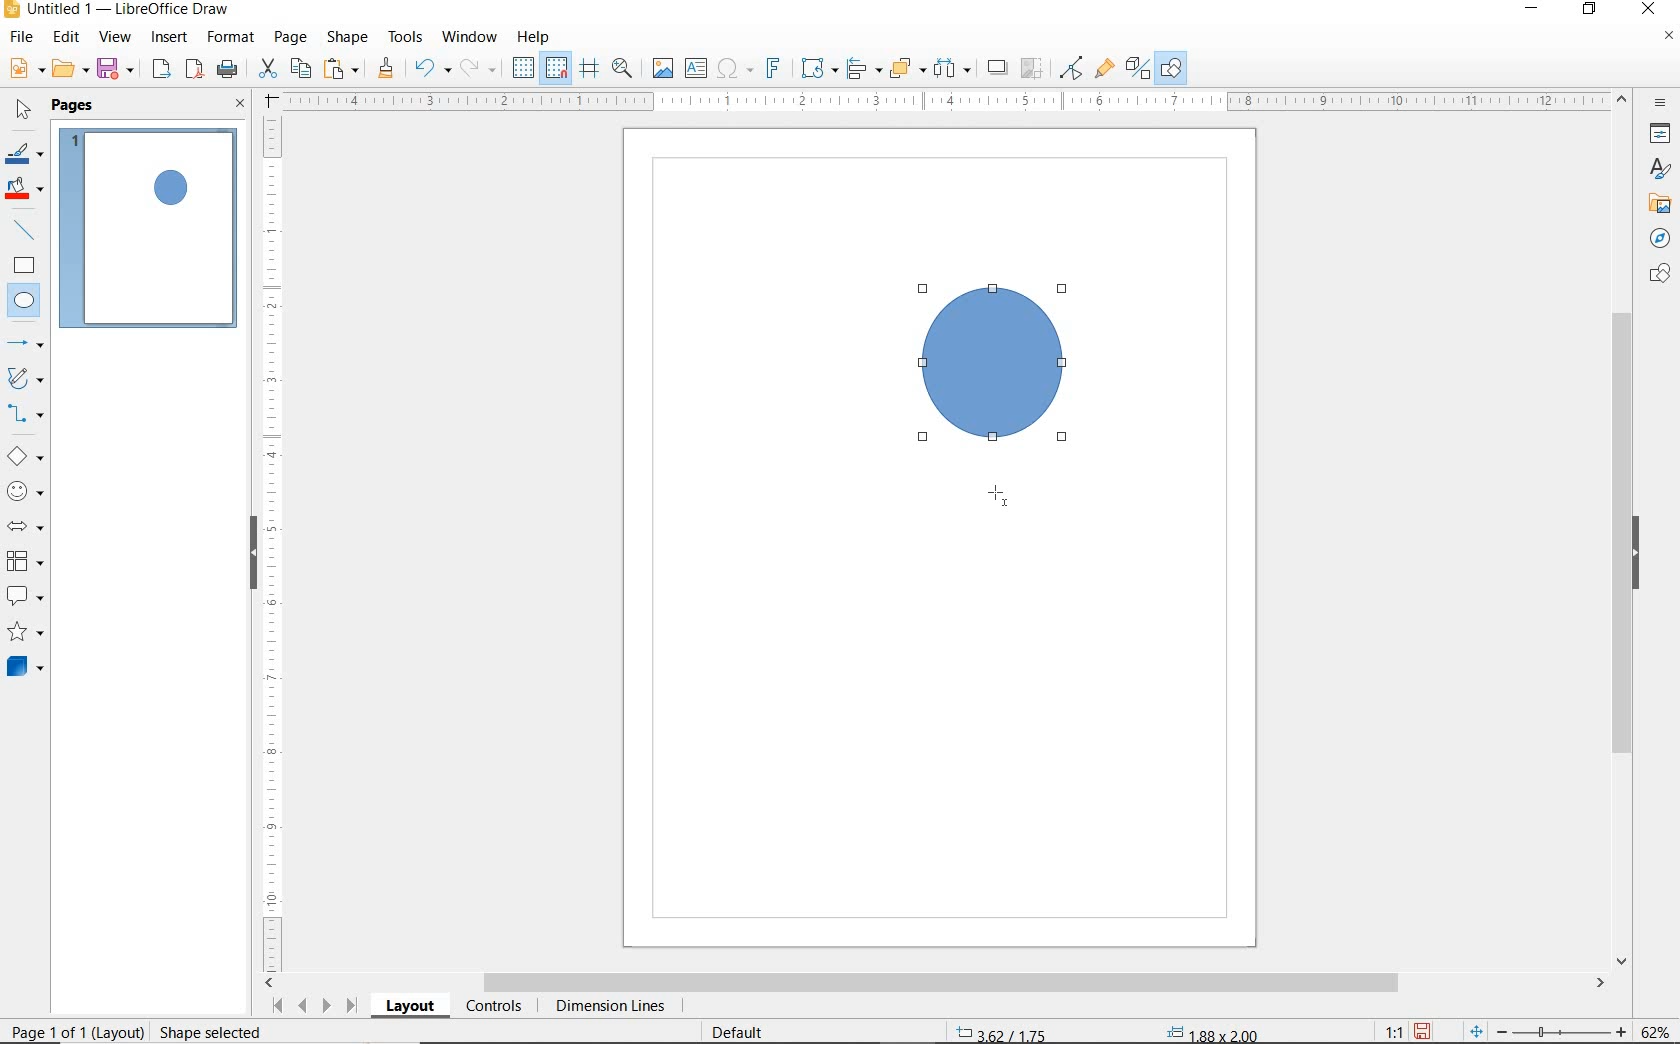 The width and height of the screenshot is (1680, 1044). Describe the element at coordinates (23, 40) in the screenshot. I see `FILE` at that location.